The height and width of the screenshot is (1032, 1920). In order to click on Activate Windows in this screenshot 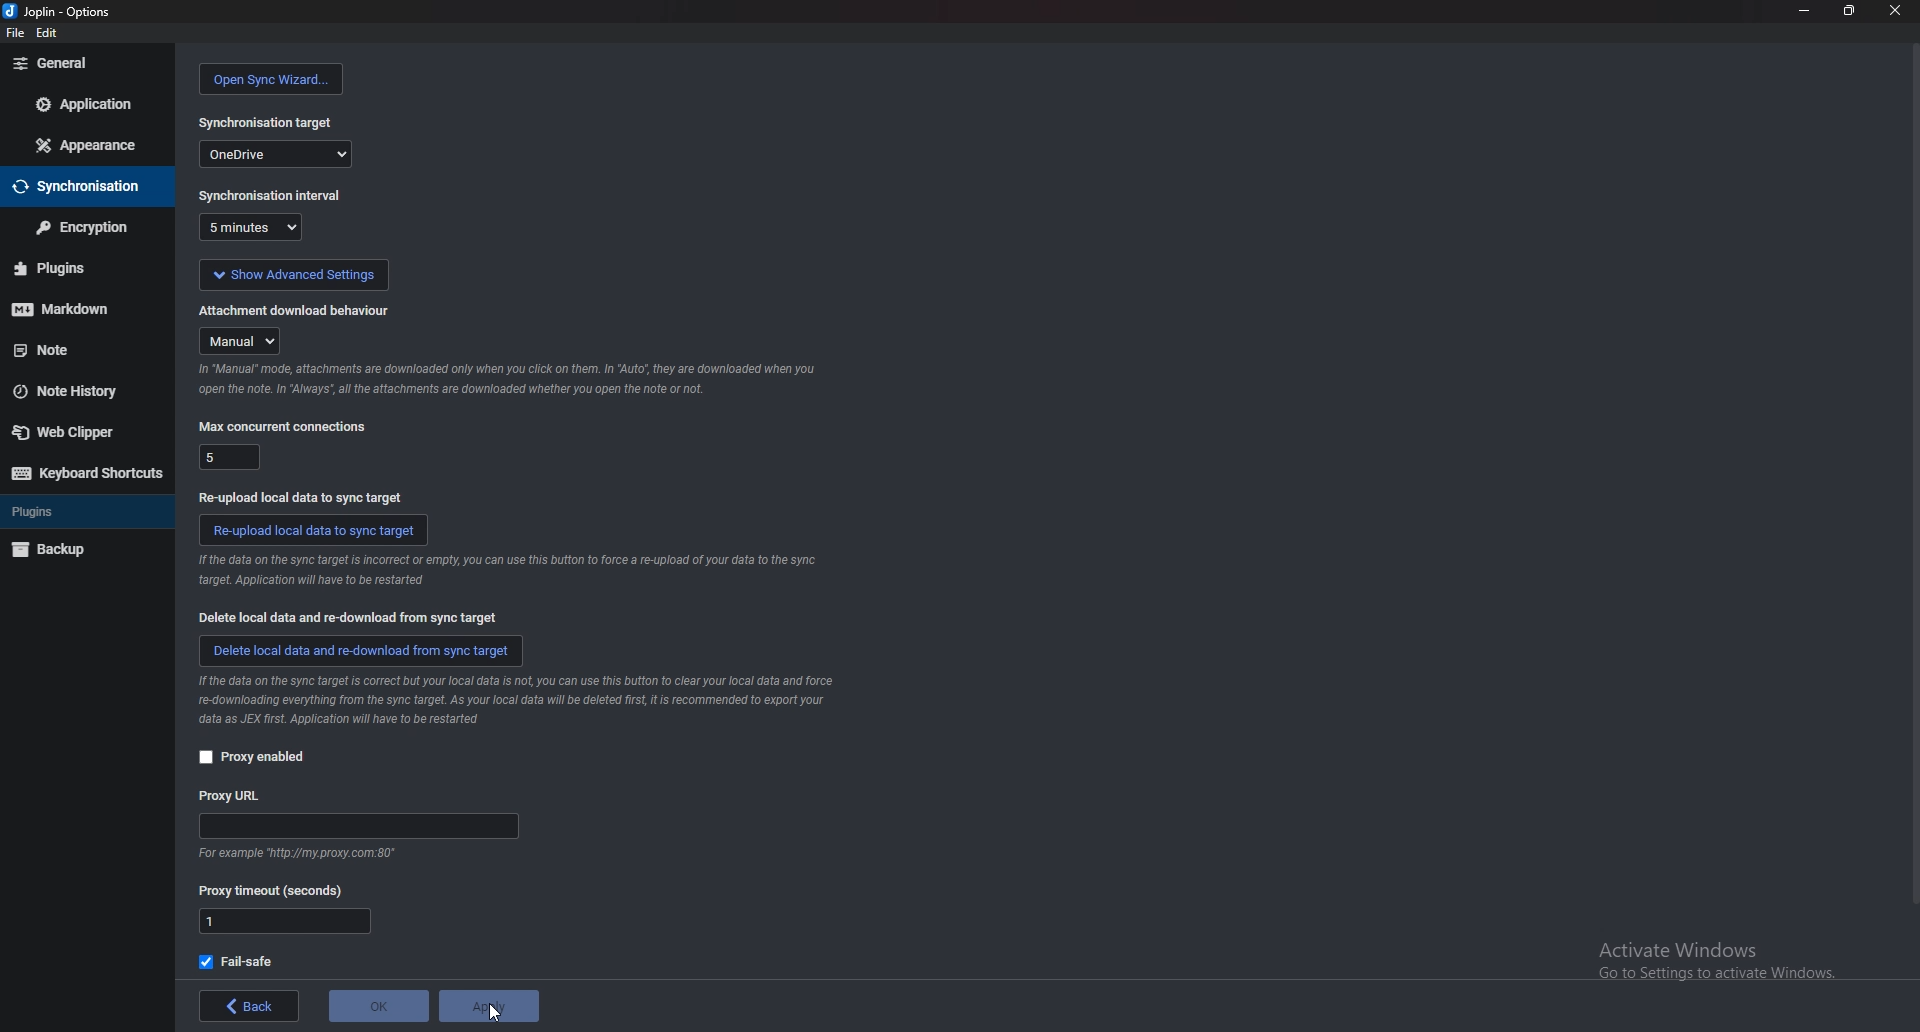, I will do `click(1708, 961)`.